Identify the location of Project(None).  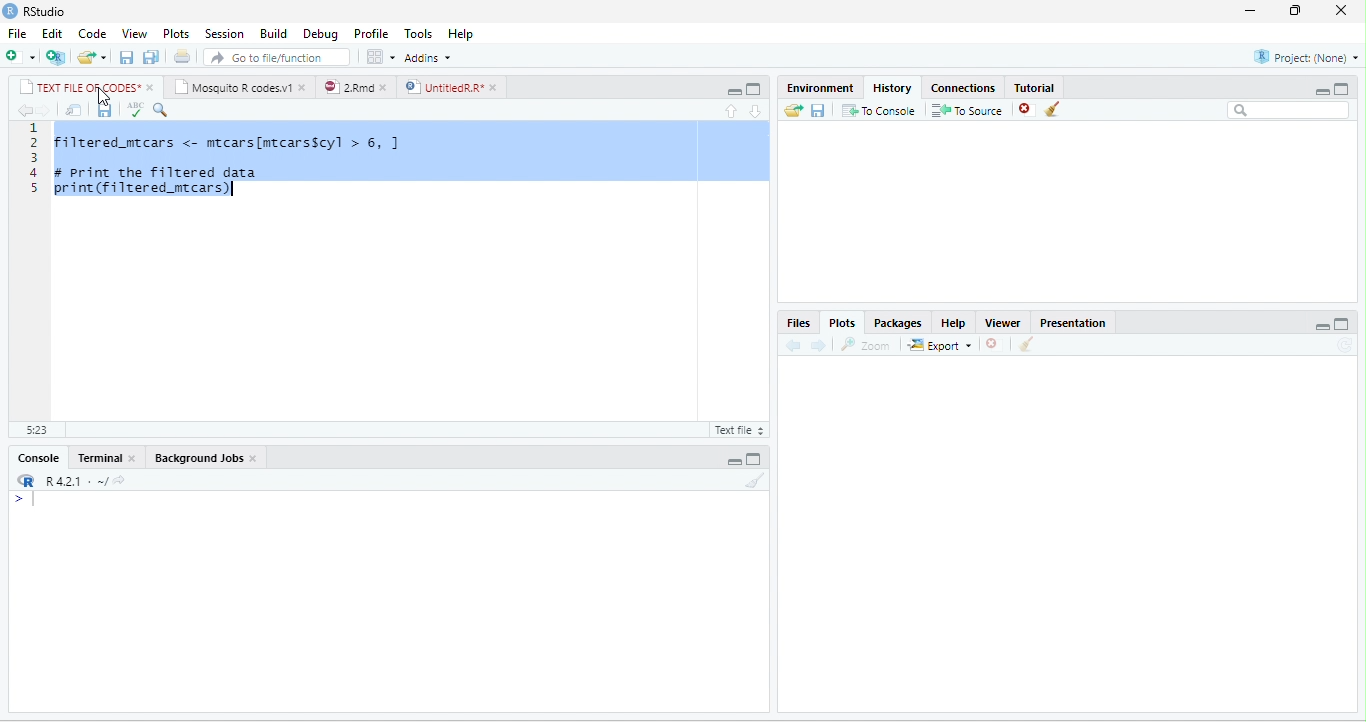
(1307, 57).